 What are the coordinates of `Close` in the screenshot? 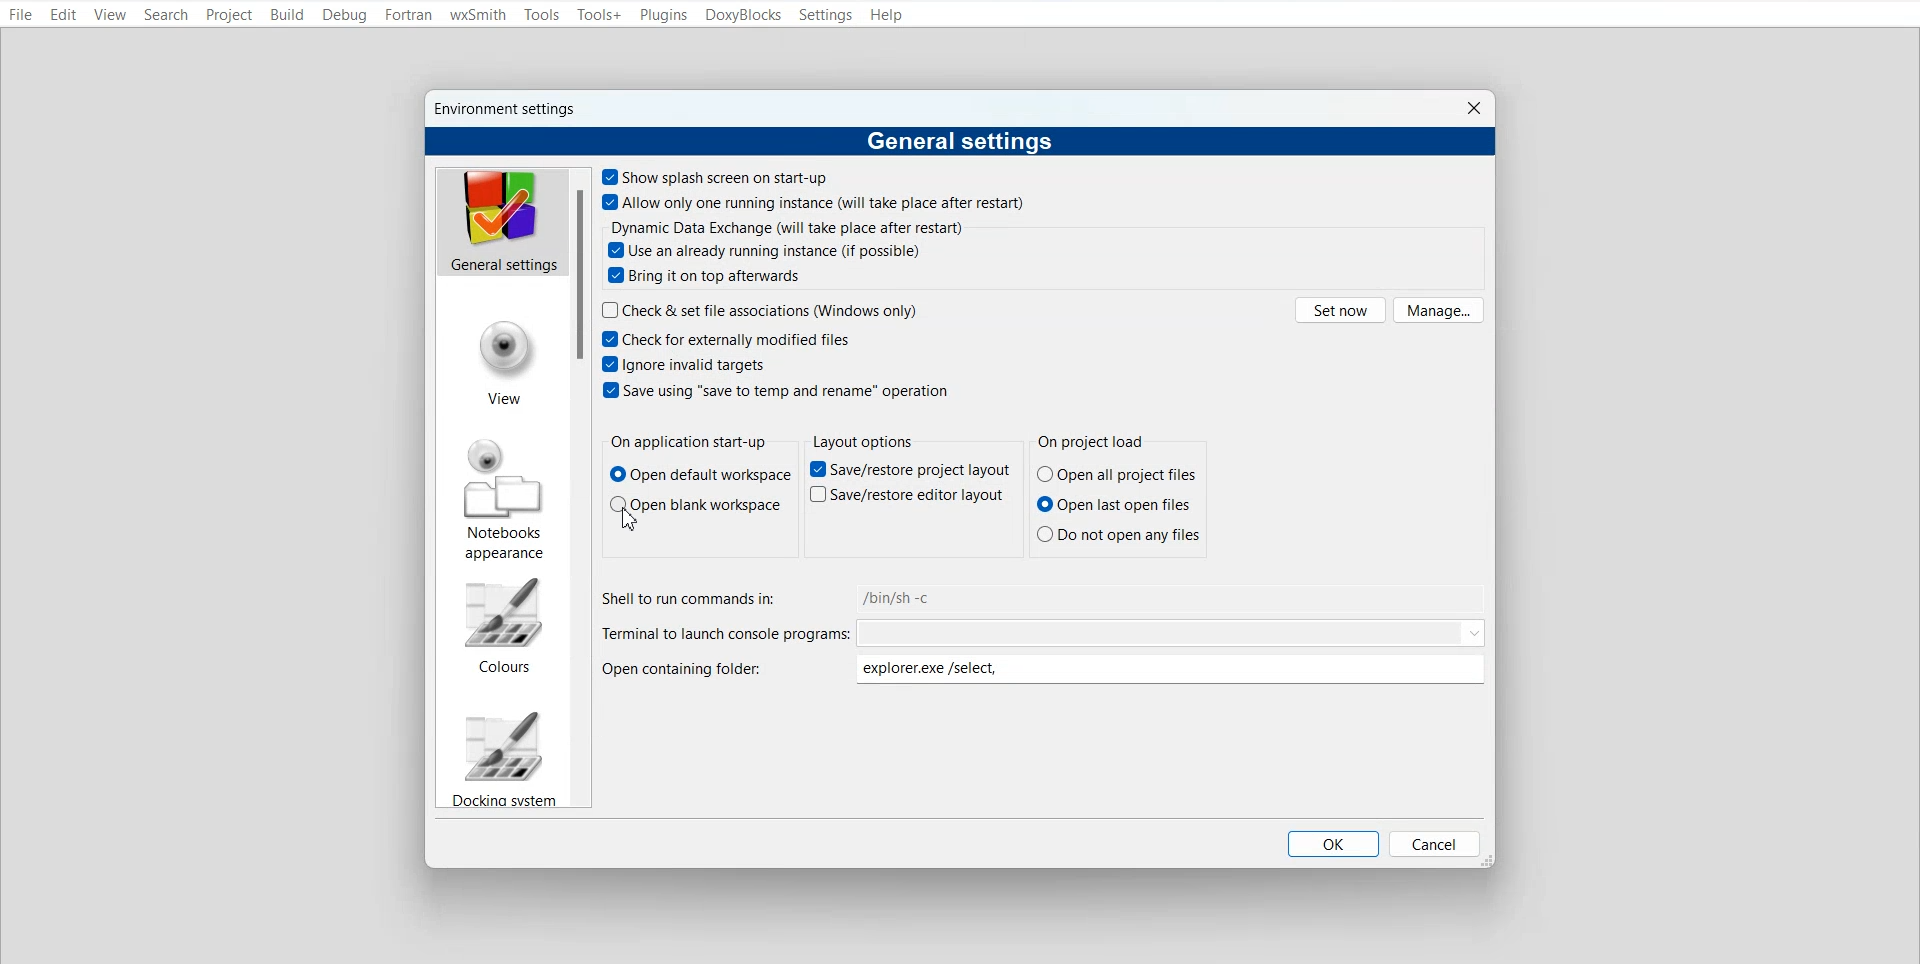 It's located at (1473, 108).